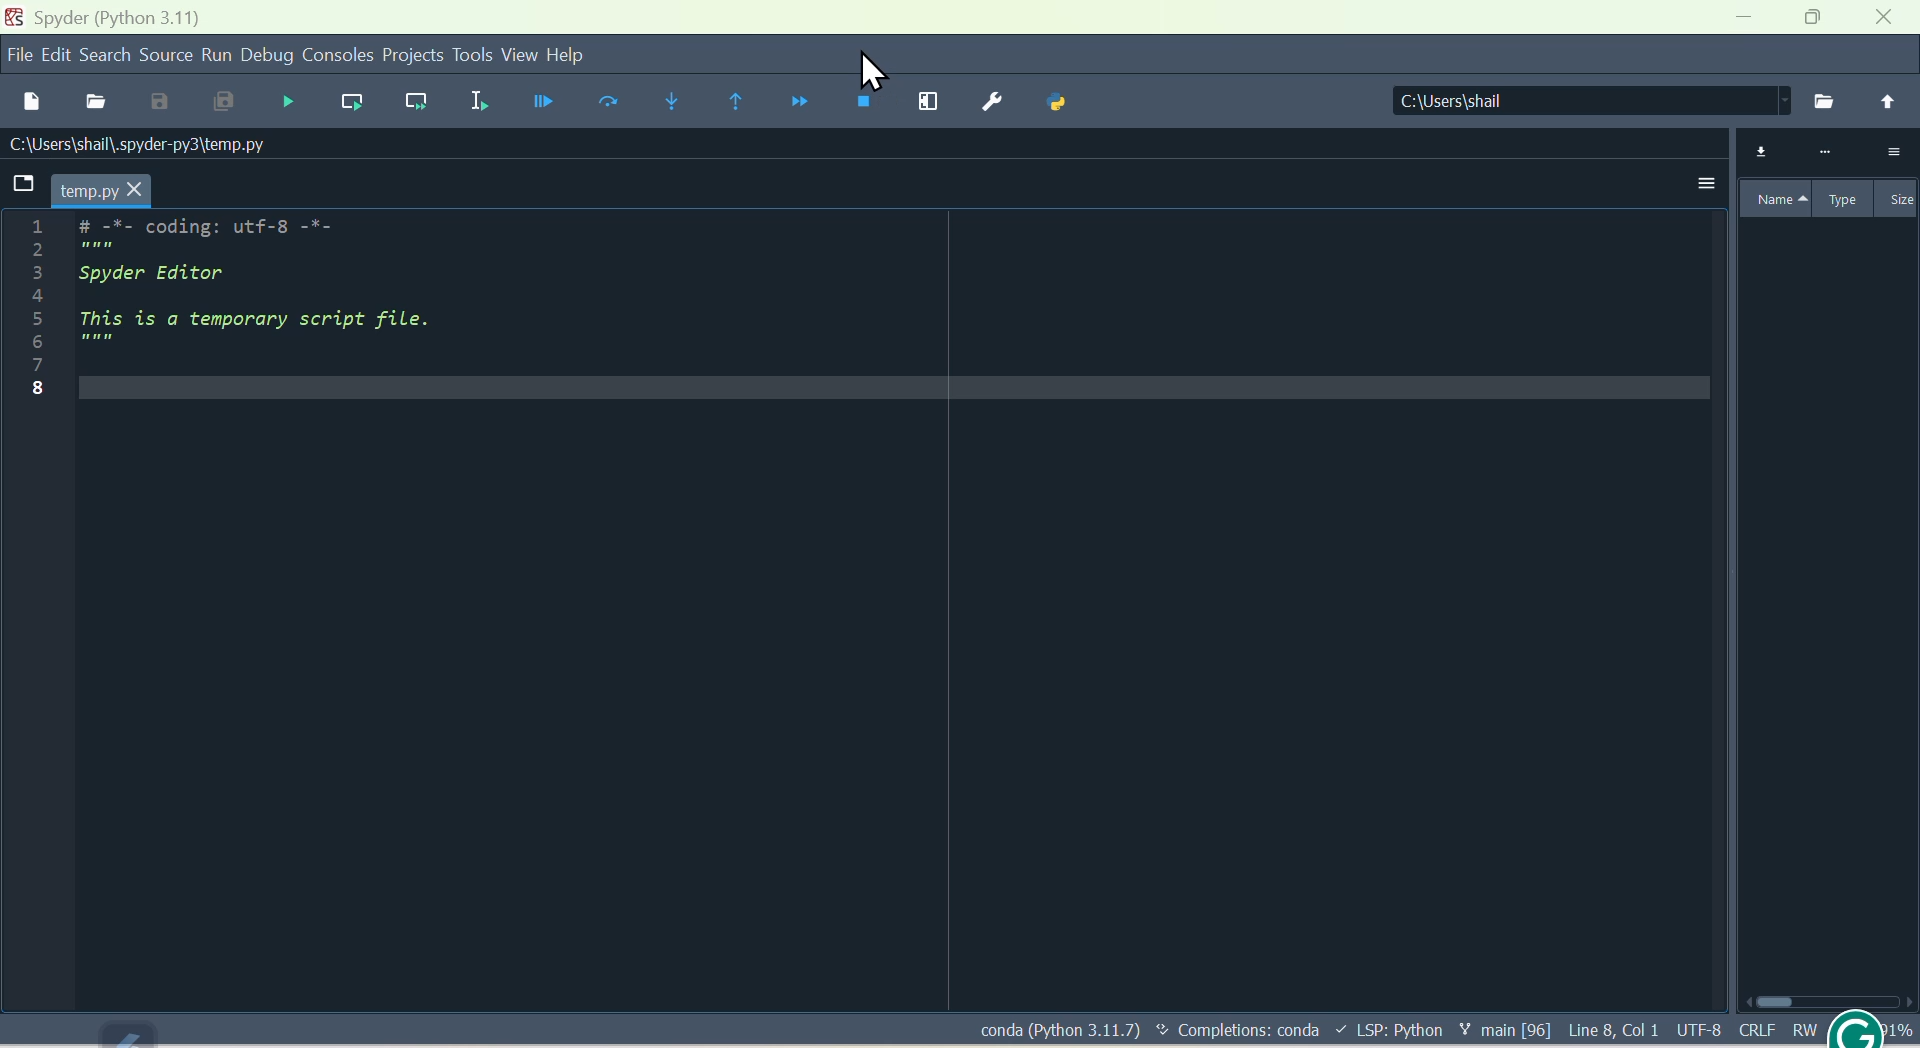  What do you see at coordinates (58, 52) in the screenshot?
I see `` at bounding box center [58, 52].